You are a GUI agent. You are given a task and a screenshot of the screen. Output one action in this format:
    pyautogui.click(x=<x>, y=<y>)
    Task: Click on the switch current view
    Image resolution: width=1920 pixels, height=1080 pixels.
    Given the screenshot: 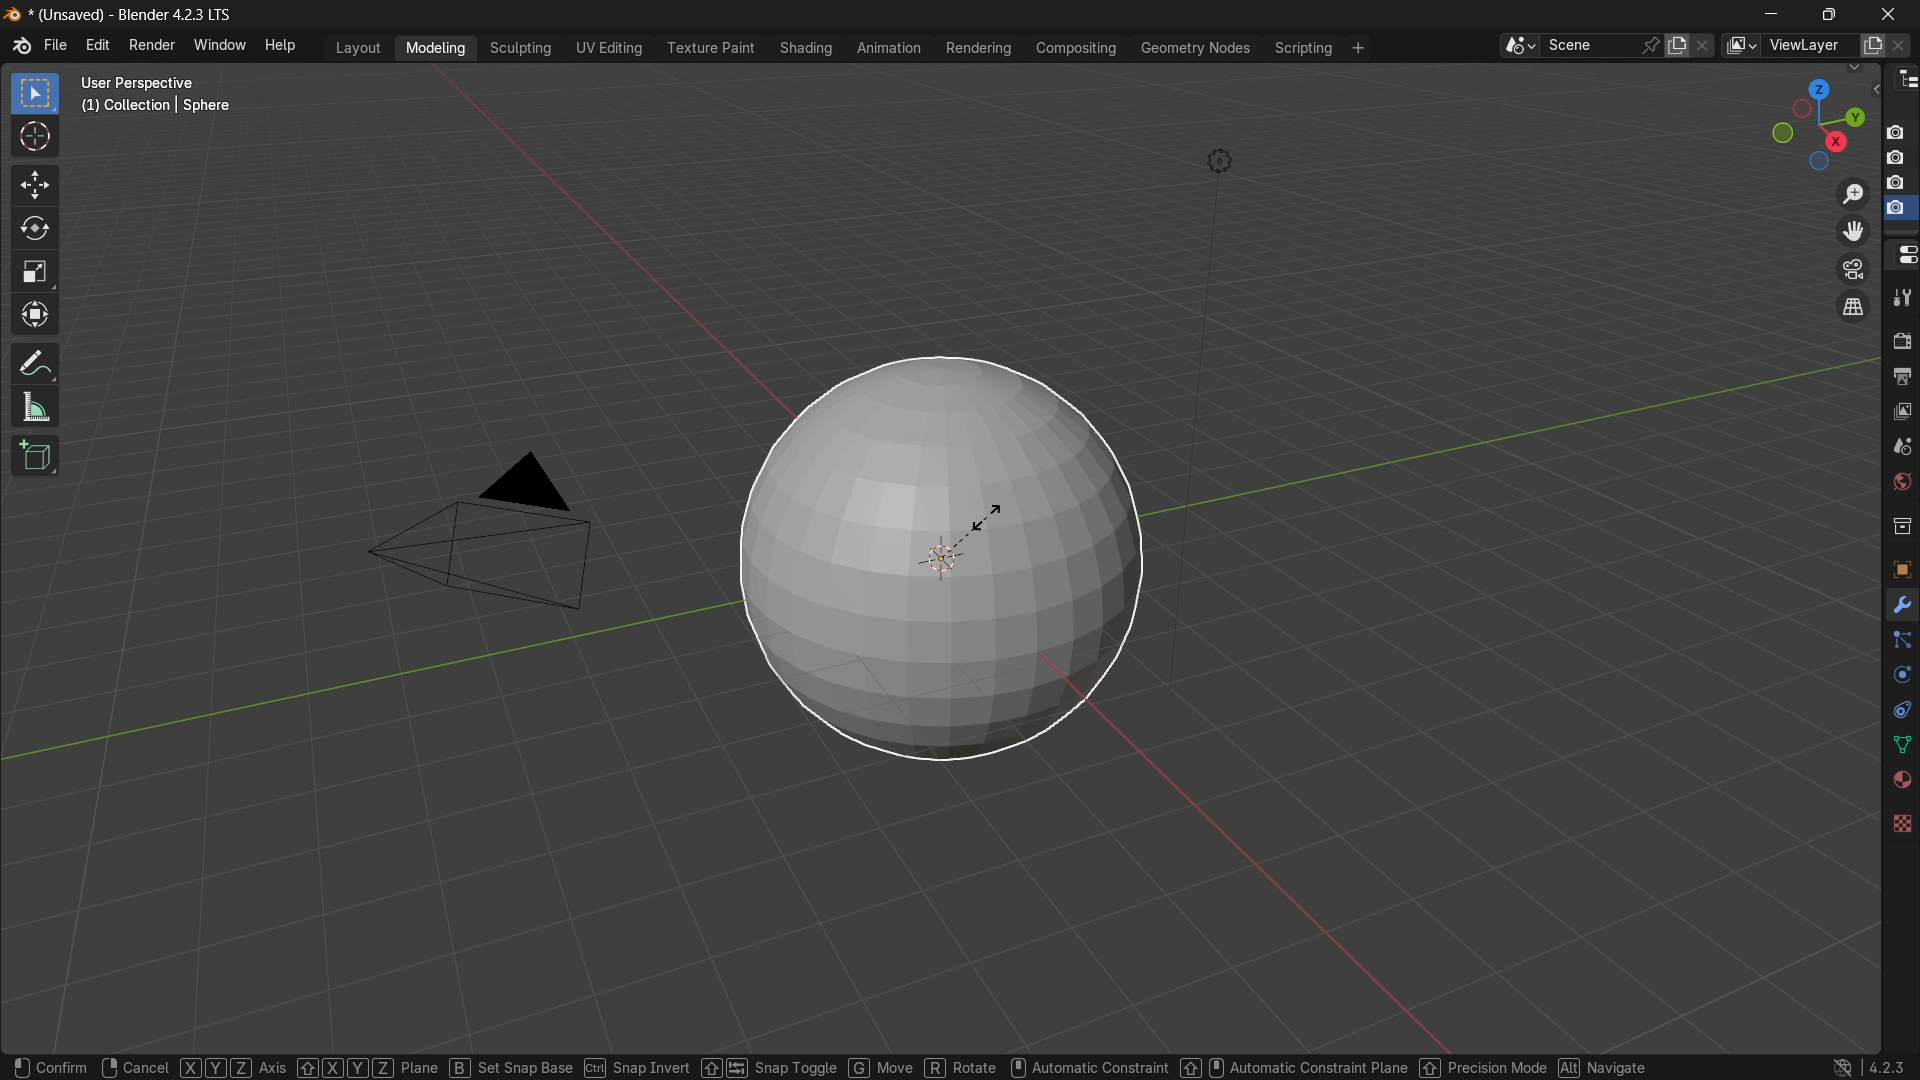 What is the action you would take?
    pyautogui.click(x=1857, y=308)
    